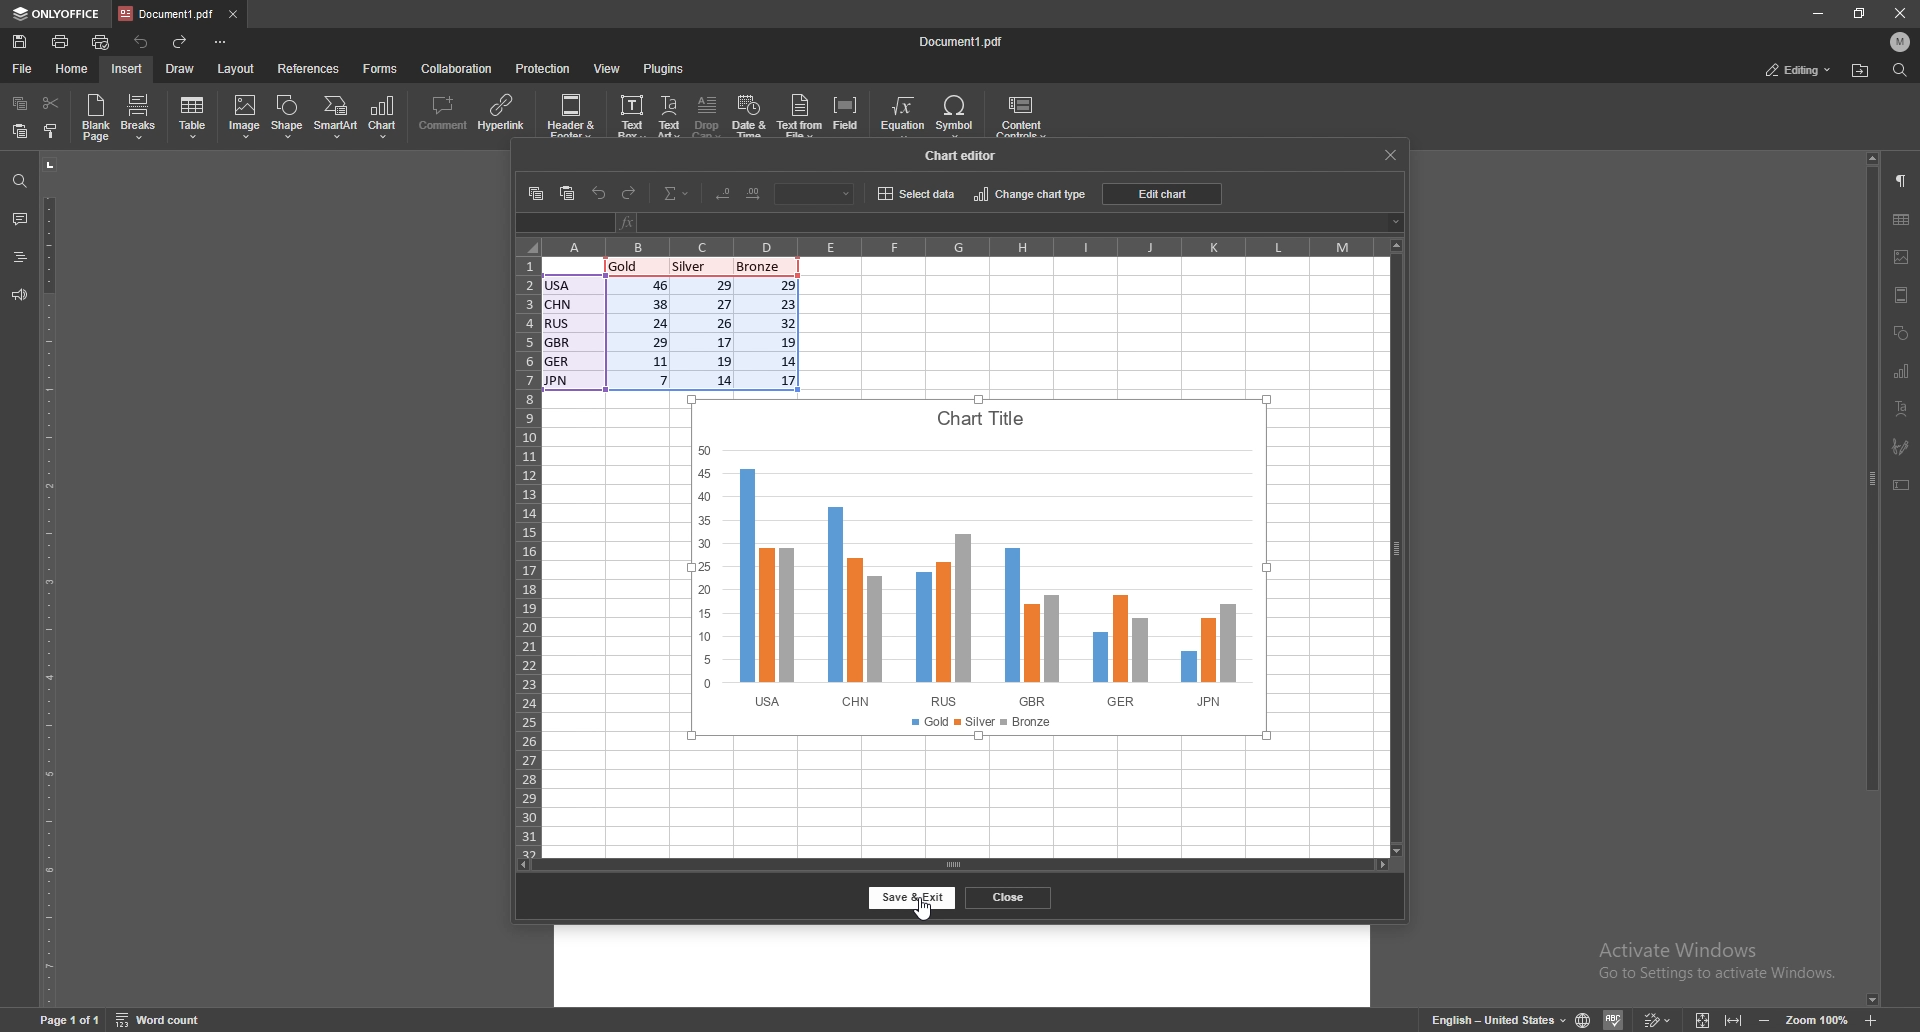  Describe the element at coordinates (46, 582) in the screenshot. I see `vertical scale` at that location.